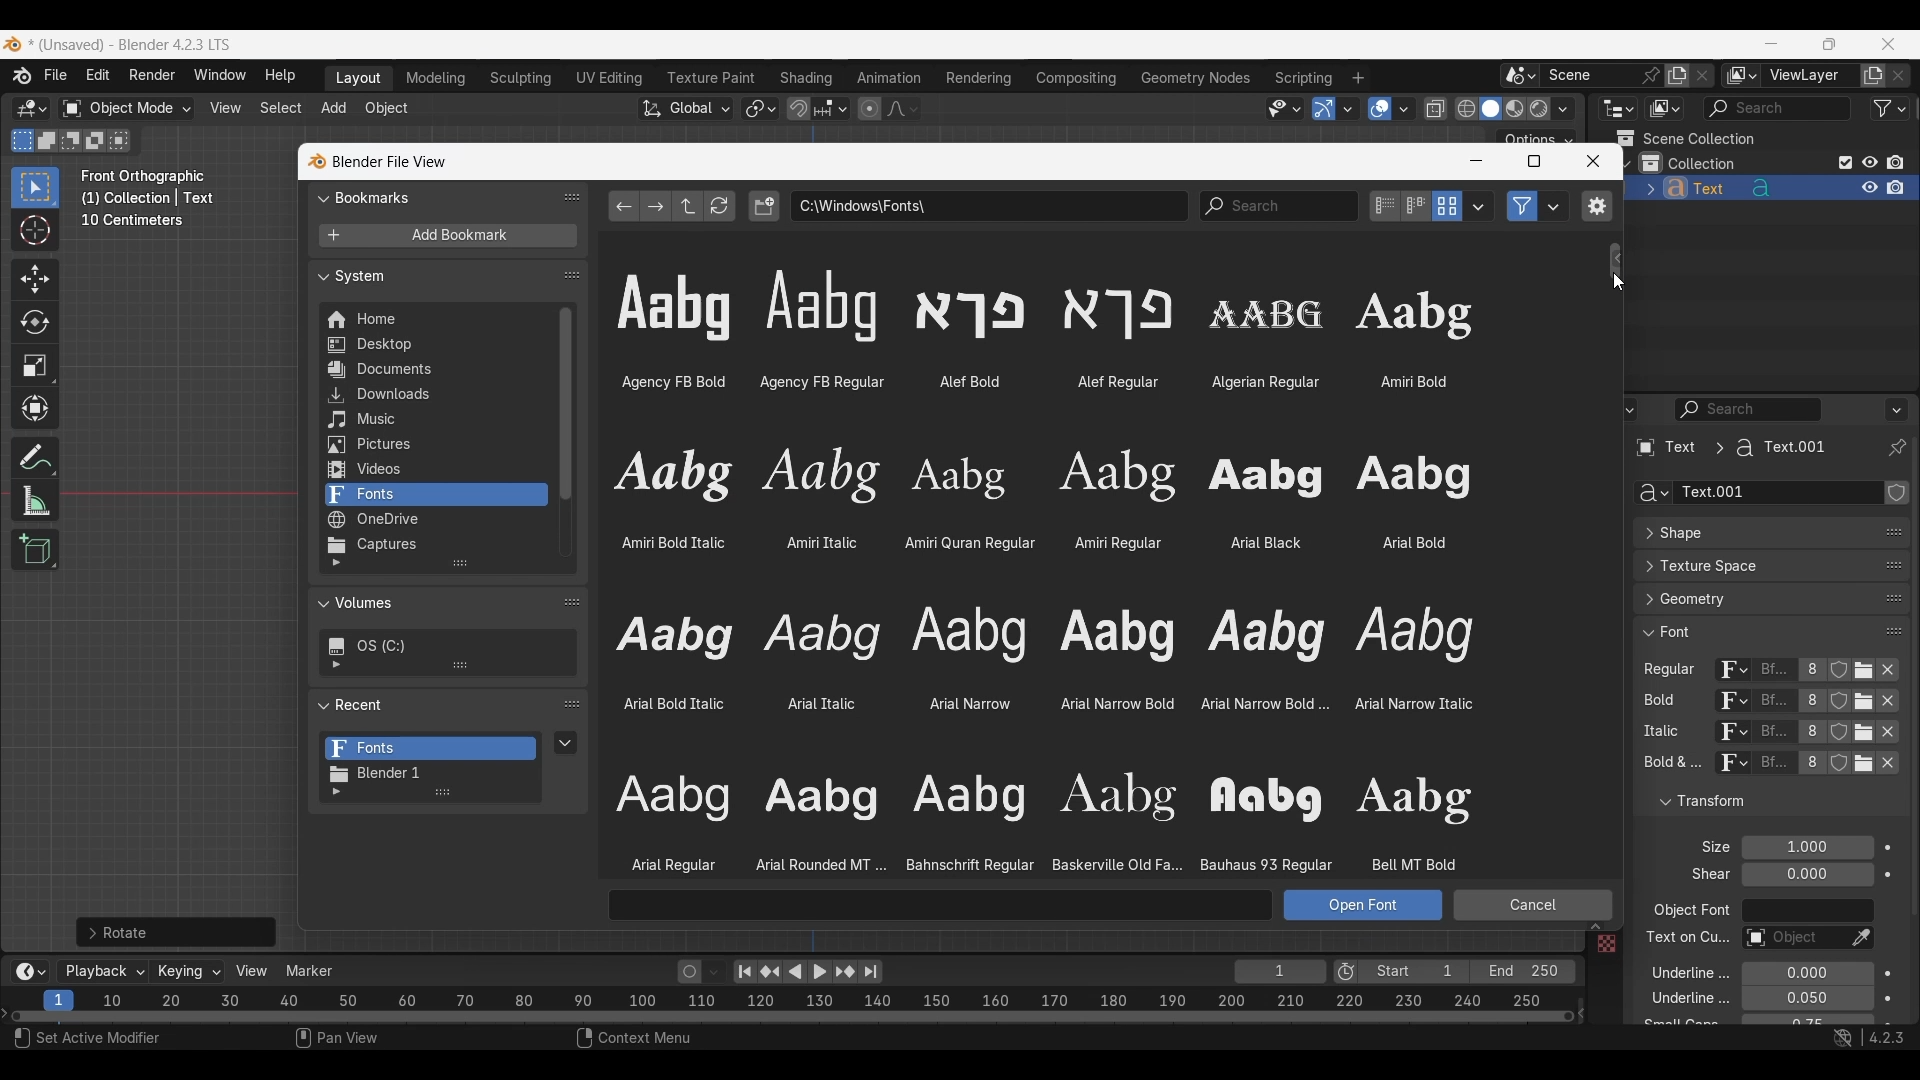 The height and width of the screenshot is (1080, 1920). Describe the element at coordinates (1384, 206) in the screenshot. I see `Display settings, vertical list` at that location.